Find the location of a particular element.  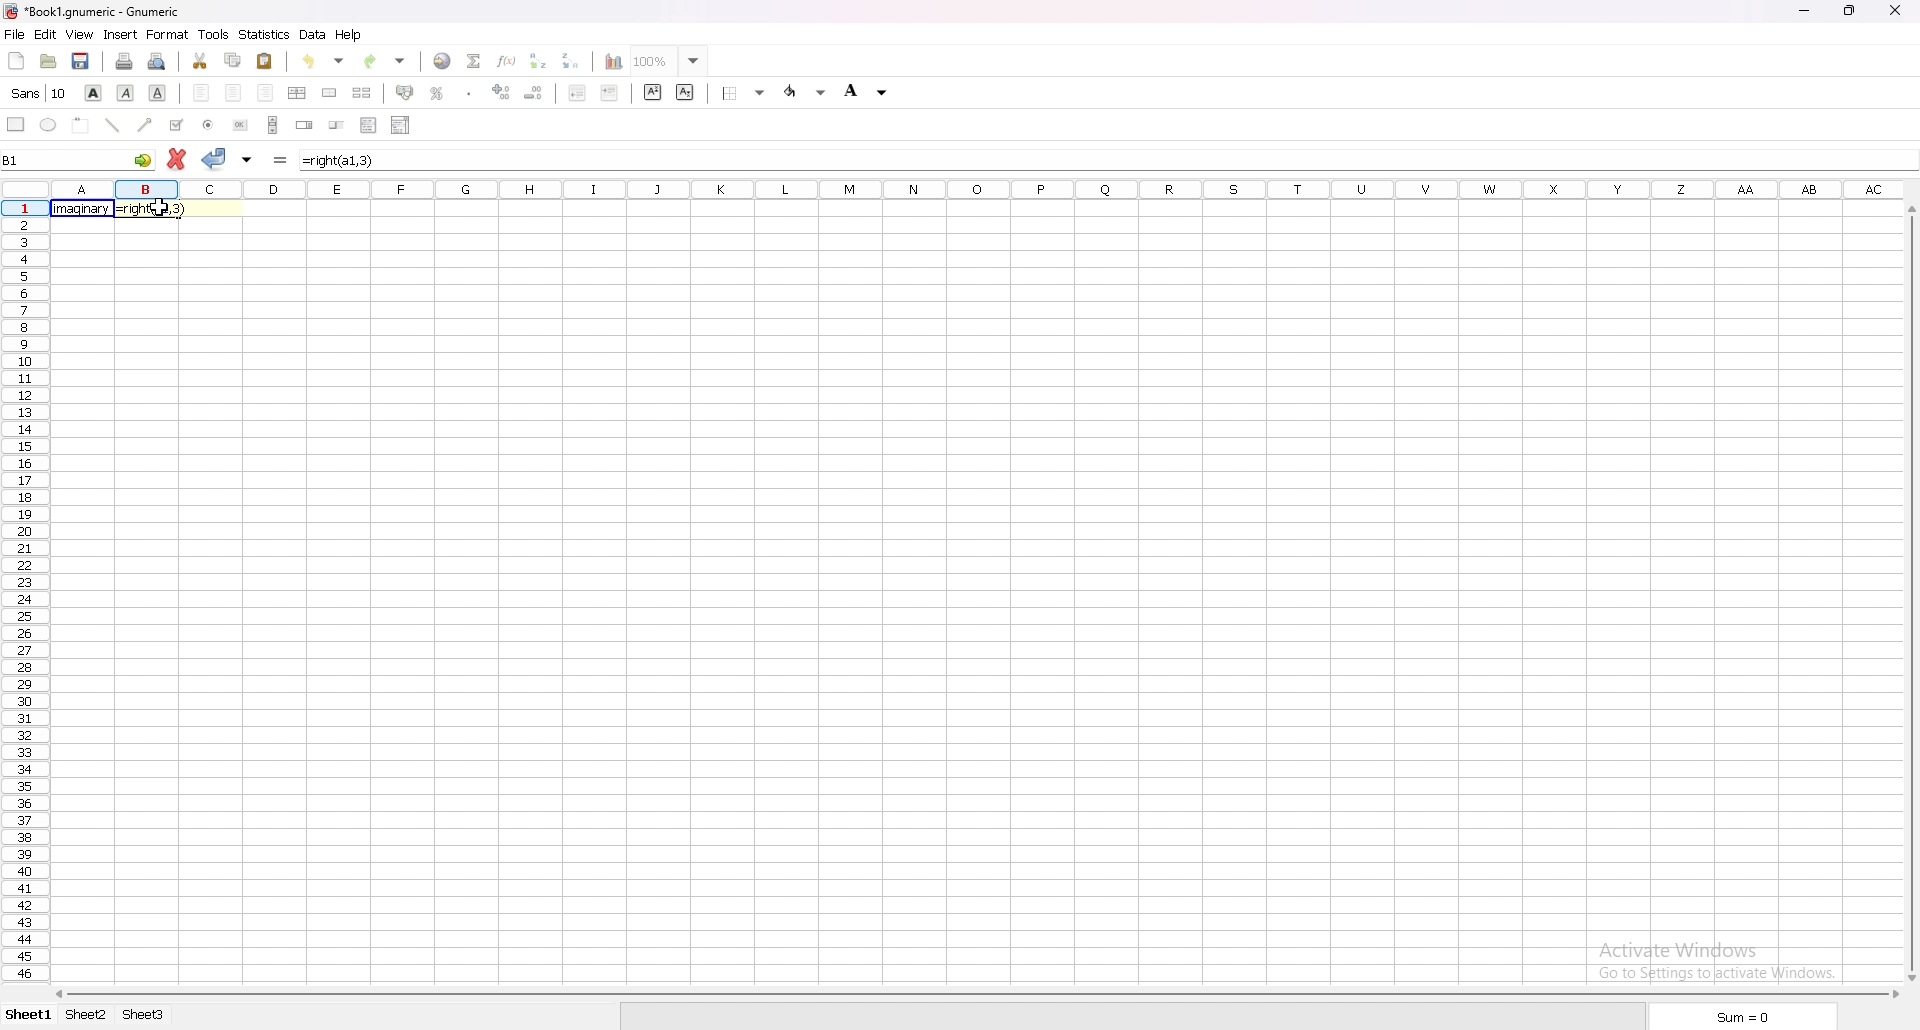

help is located at coordinates (349, 36).